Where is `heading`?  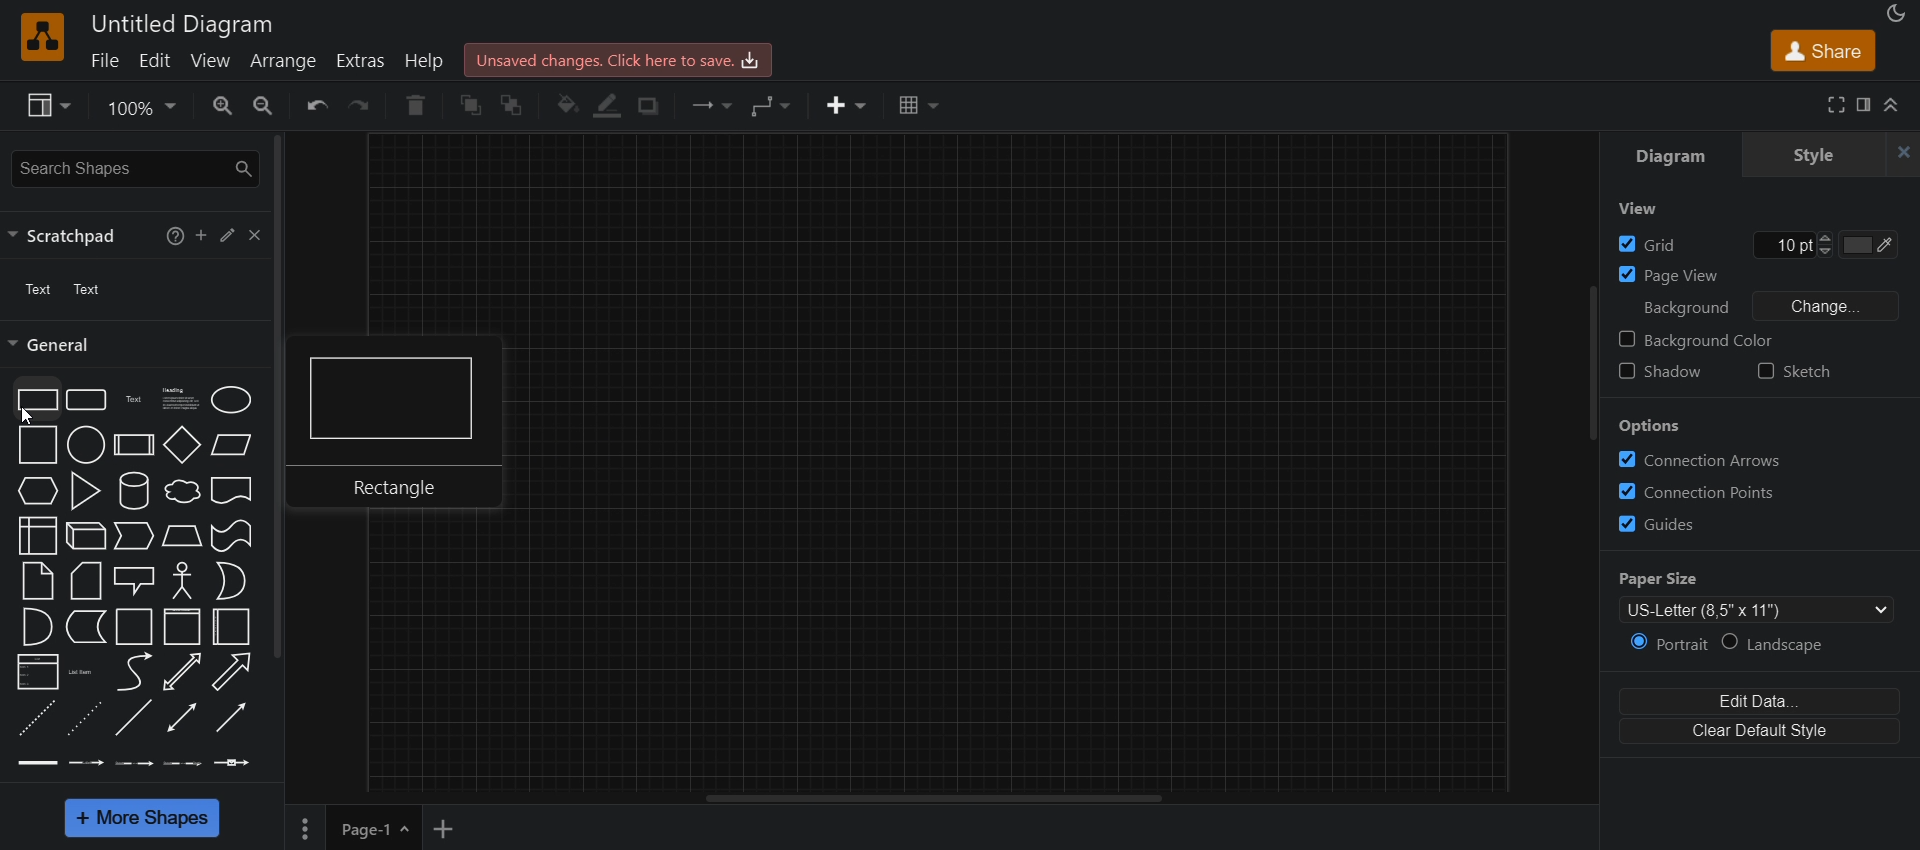
heading is located at coordinates (178, 398).